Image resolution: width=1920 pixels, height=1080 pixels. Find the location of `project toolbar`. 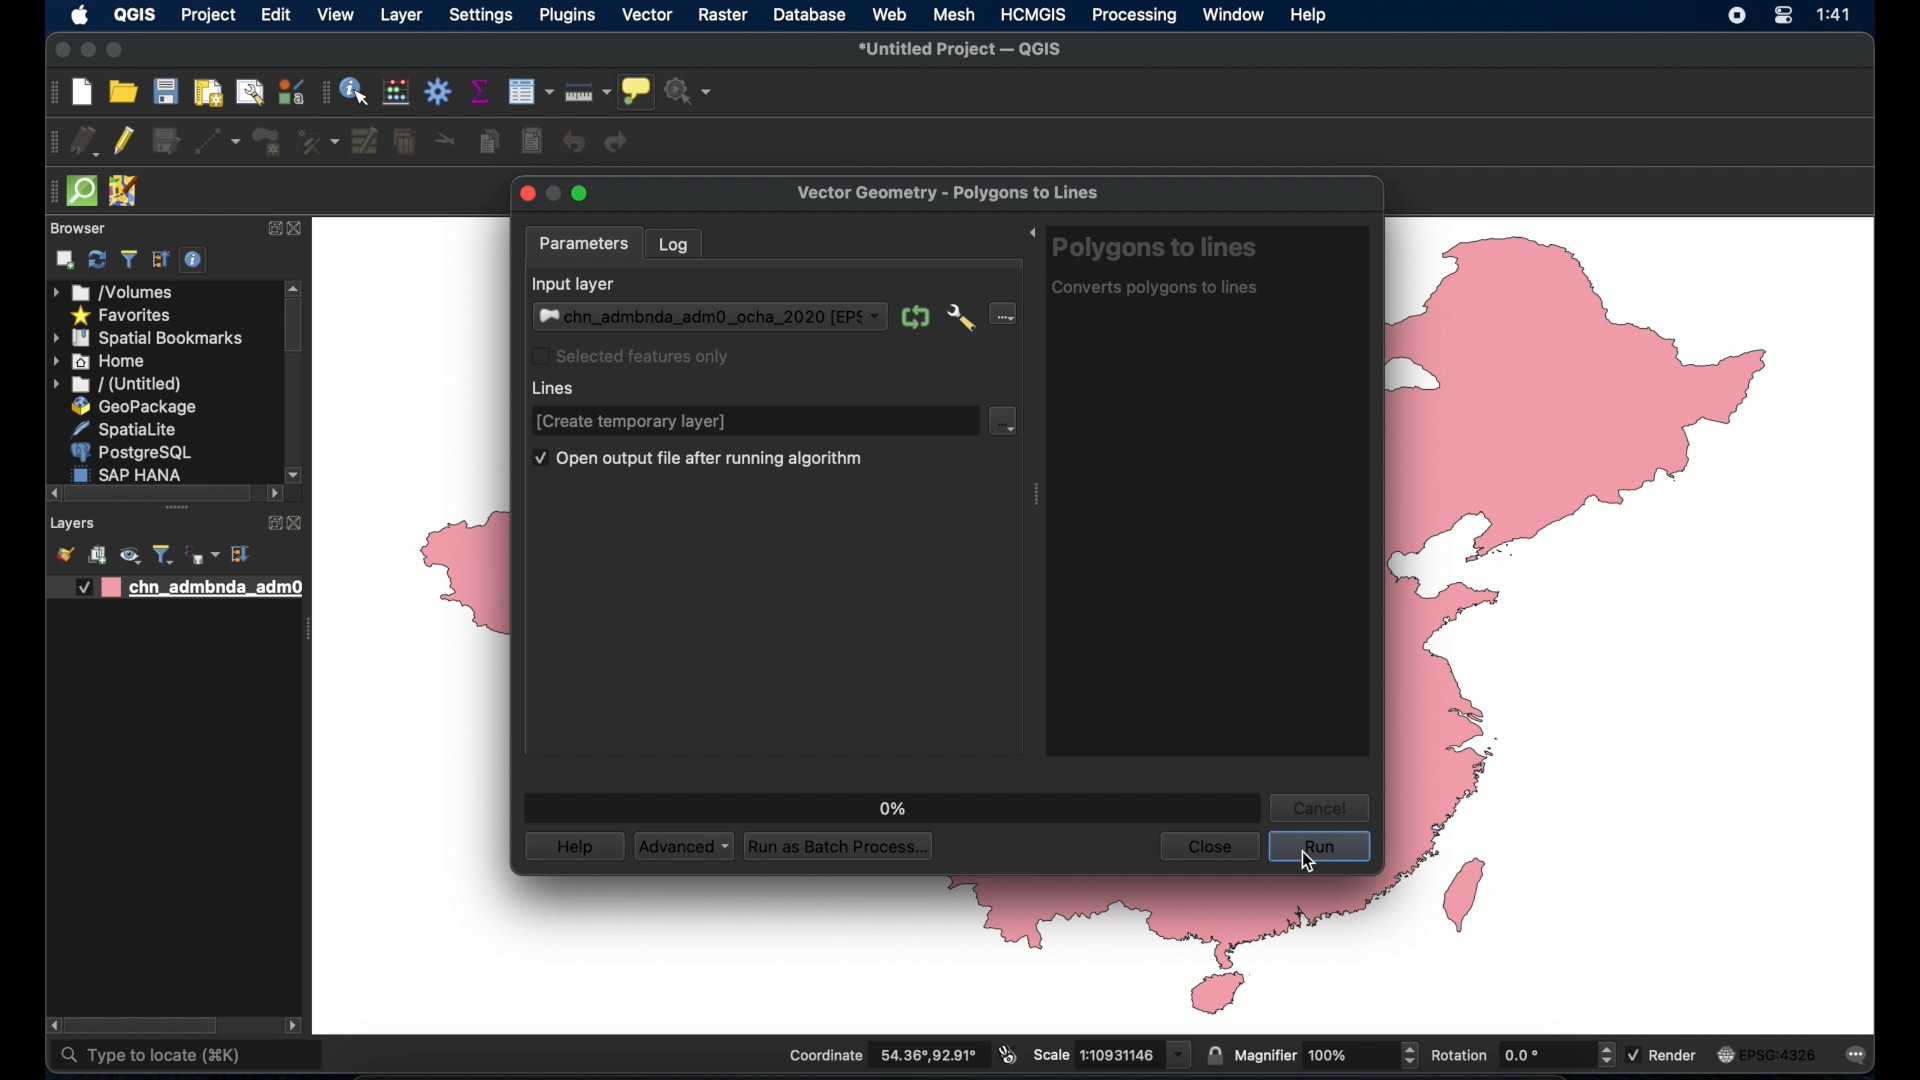

project toolbar is located at coordinates (55, 92).